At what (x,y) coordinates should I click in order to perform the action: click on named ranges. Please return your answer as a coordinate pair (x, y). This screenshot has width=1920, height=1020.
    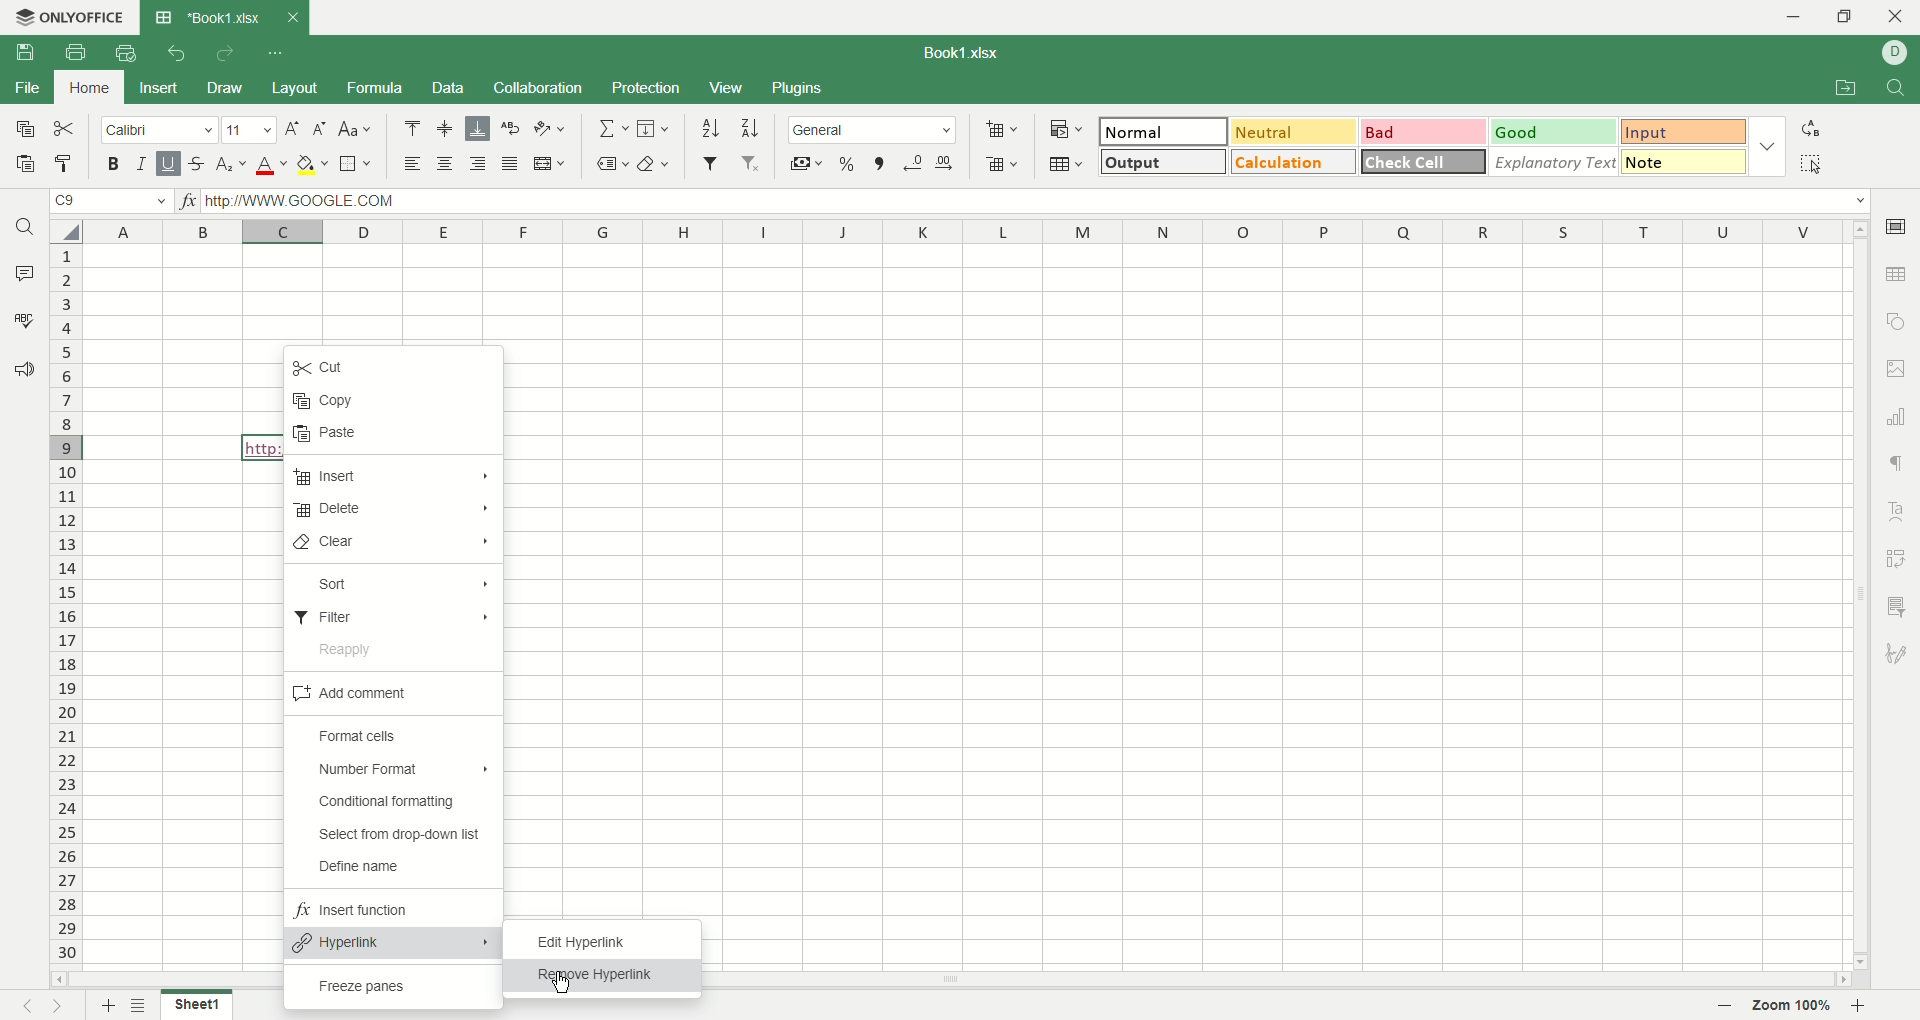
    Looking at the image, I should click on (613, 166).